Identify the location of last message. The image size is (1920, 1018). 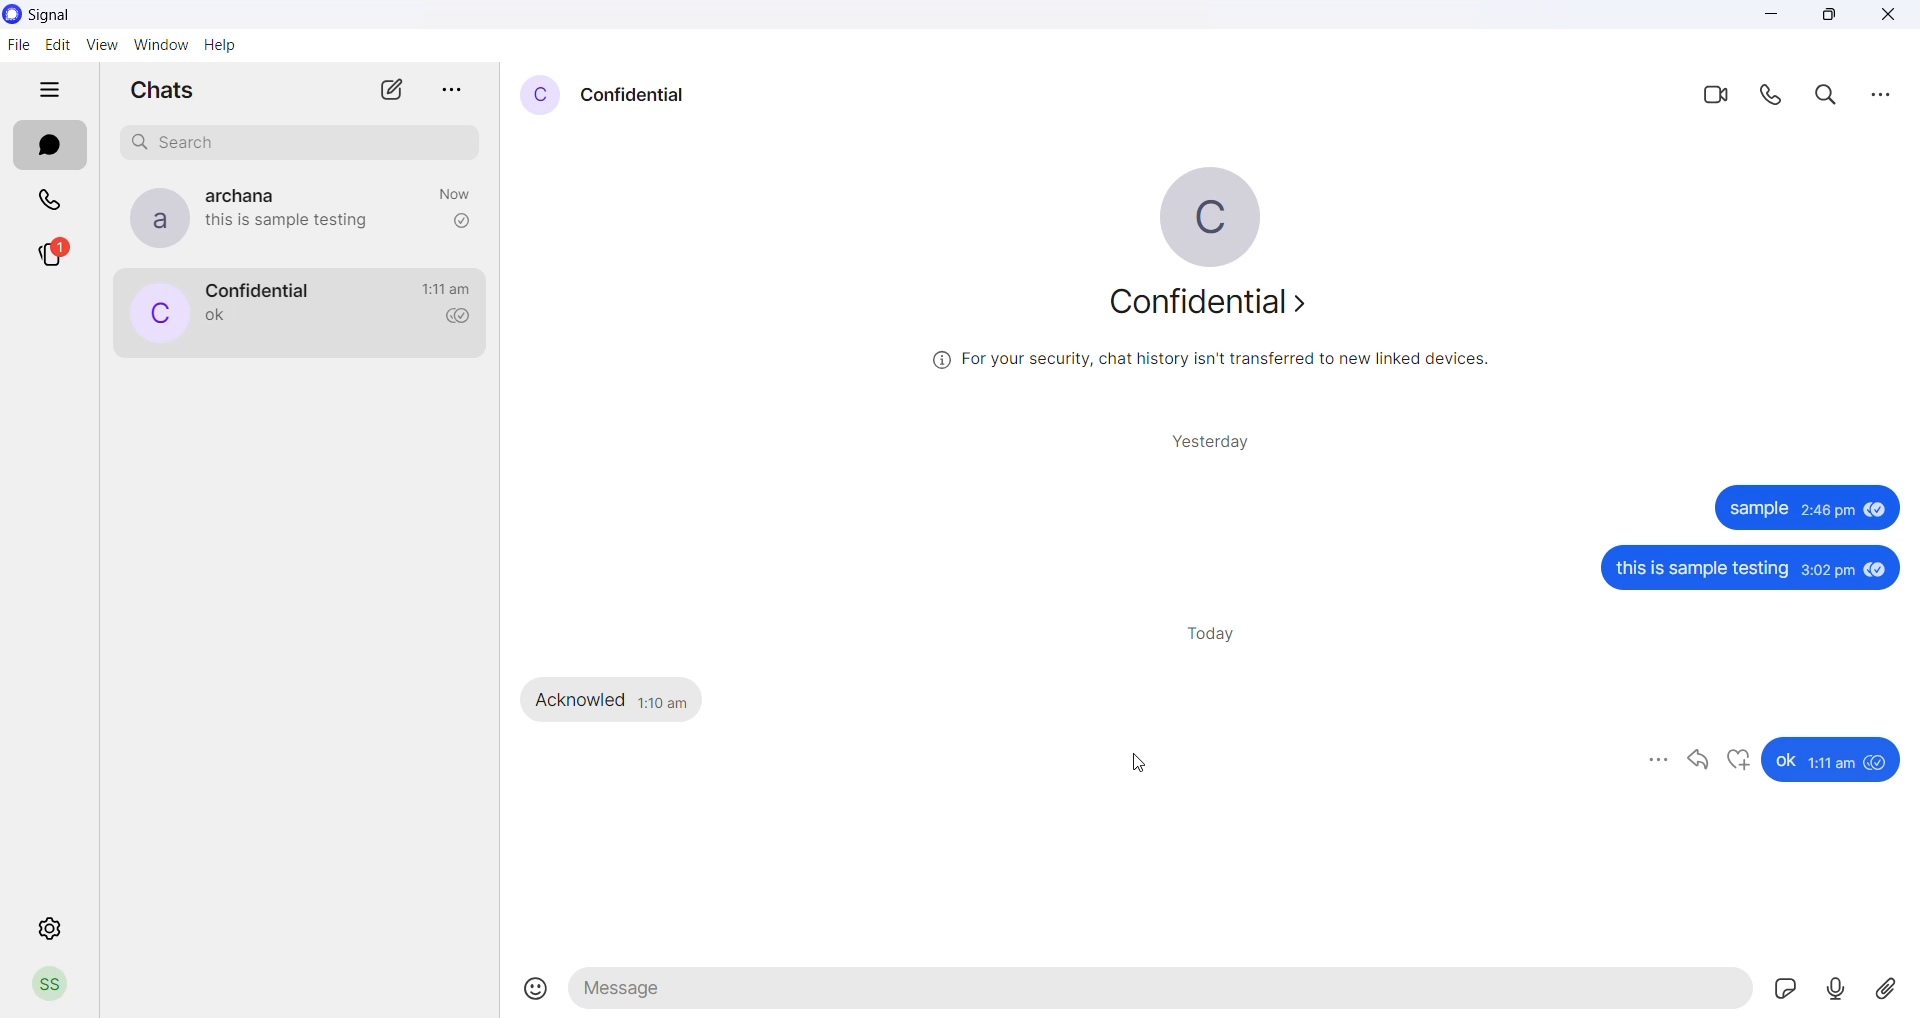
(217, 318).